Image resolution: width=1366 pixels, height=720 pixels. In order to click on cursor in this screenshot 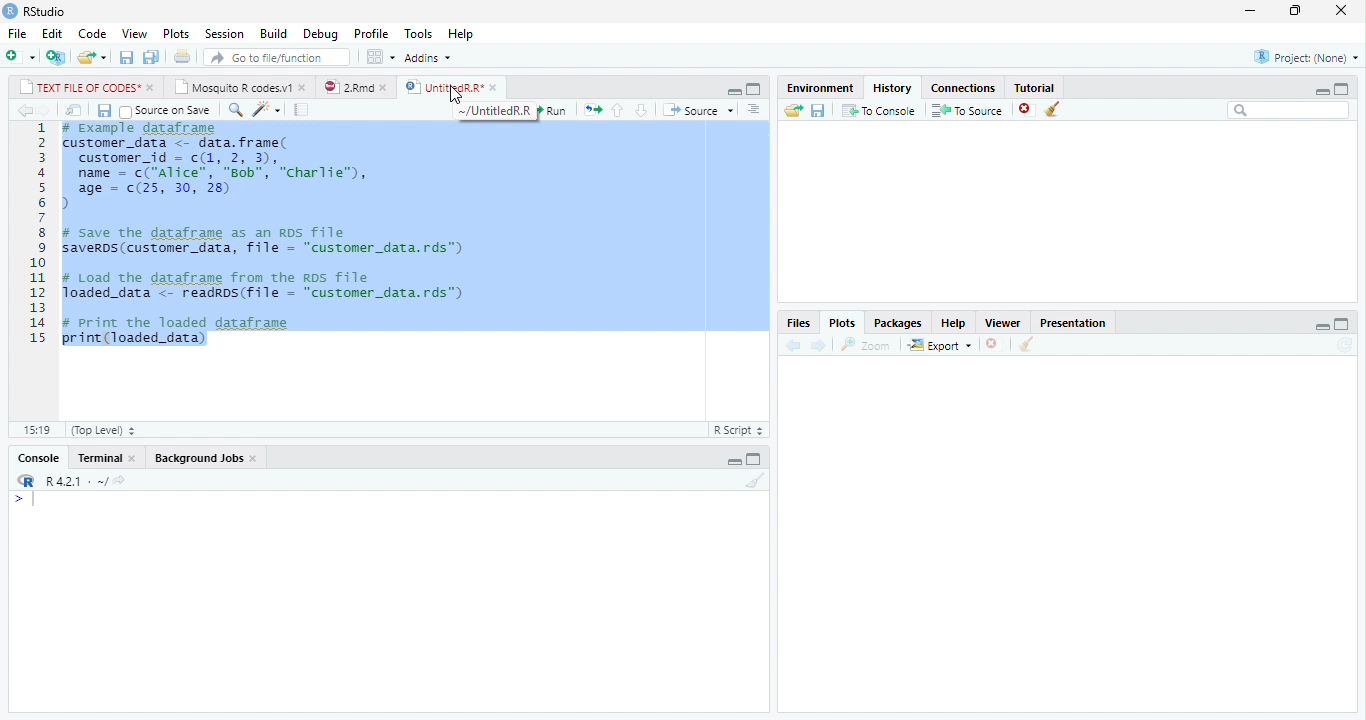, I will do `click(455, 97)`.